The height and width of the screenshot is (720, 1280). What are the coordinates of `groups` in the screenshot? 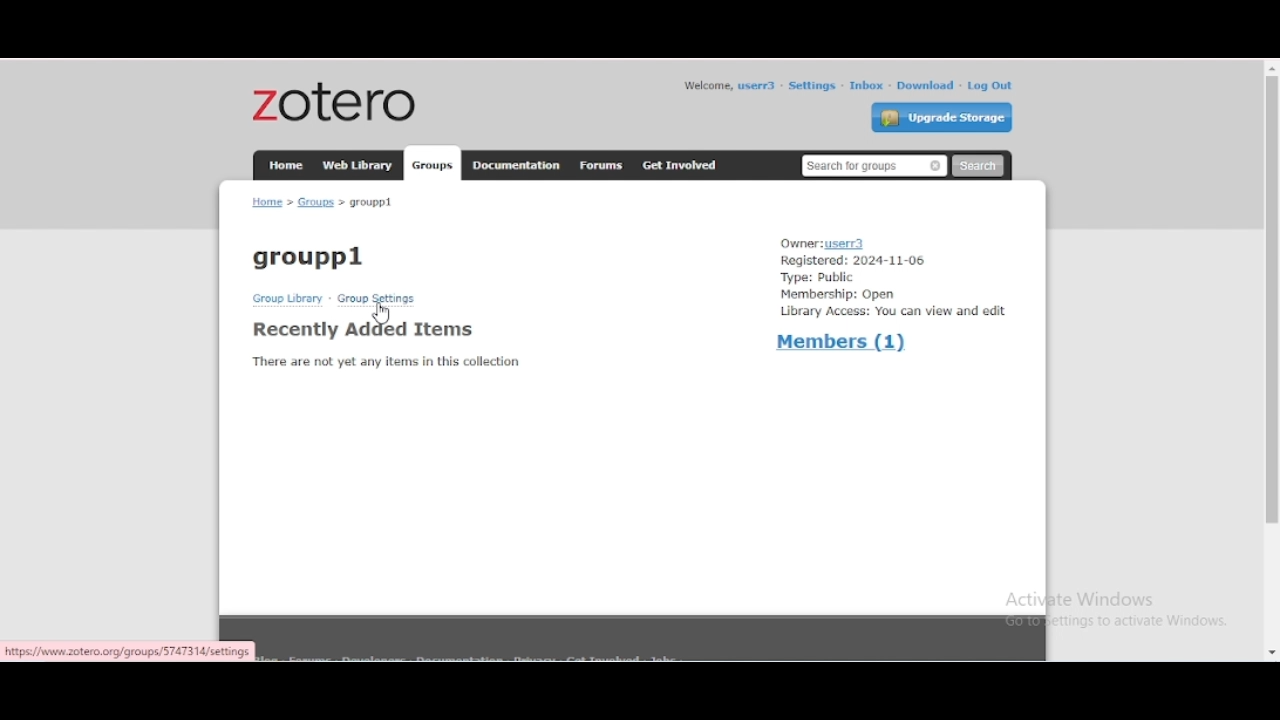 It's located at (431, 164).